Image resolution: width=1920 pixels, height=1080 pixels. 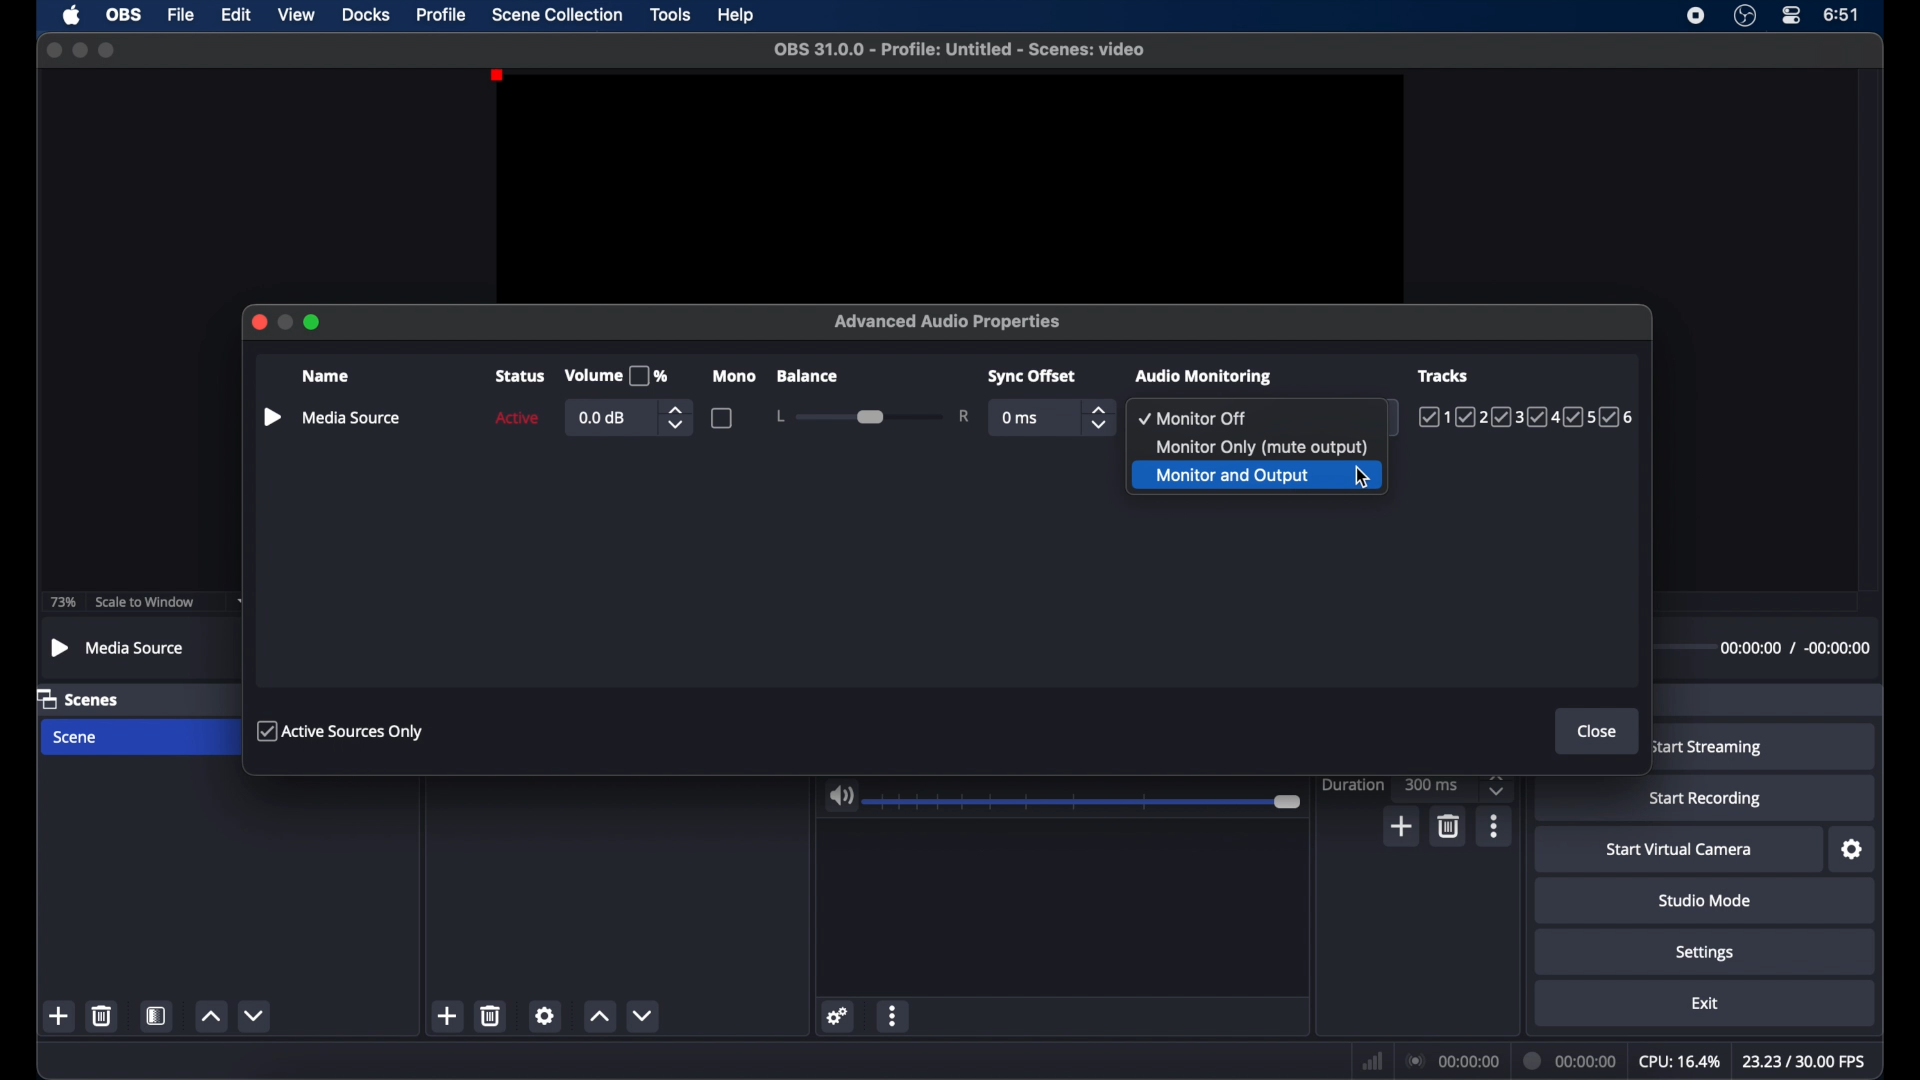 I want to click on maximize, so click(x=312, y=322).